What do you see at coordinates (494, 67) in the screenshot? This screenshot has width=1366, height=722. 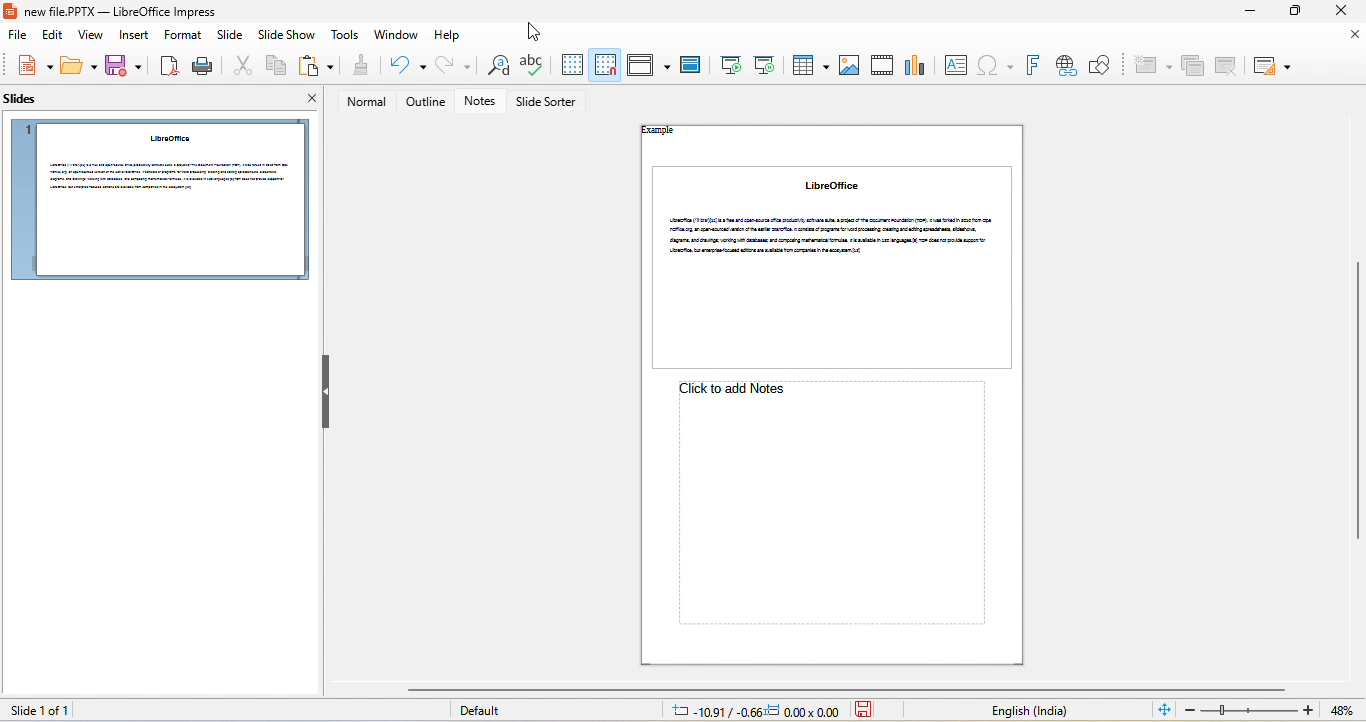 I see `find and replace` at bounding box center [494, 67].